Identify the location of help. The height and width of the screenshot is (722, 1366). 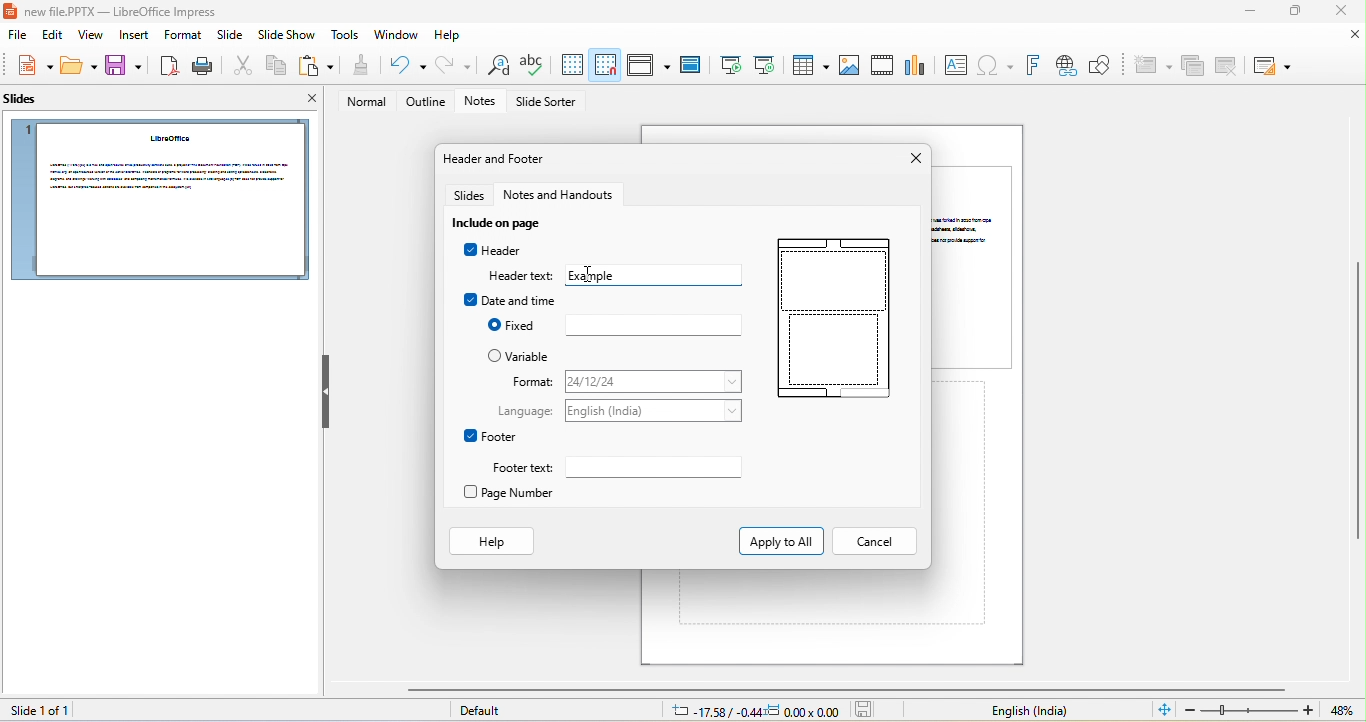
(449, 36).